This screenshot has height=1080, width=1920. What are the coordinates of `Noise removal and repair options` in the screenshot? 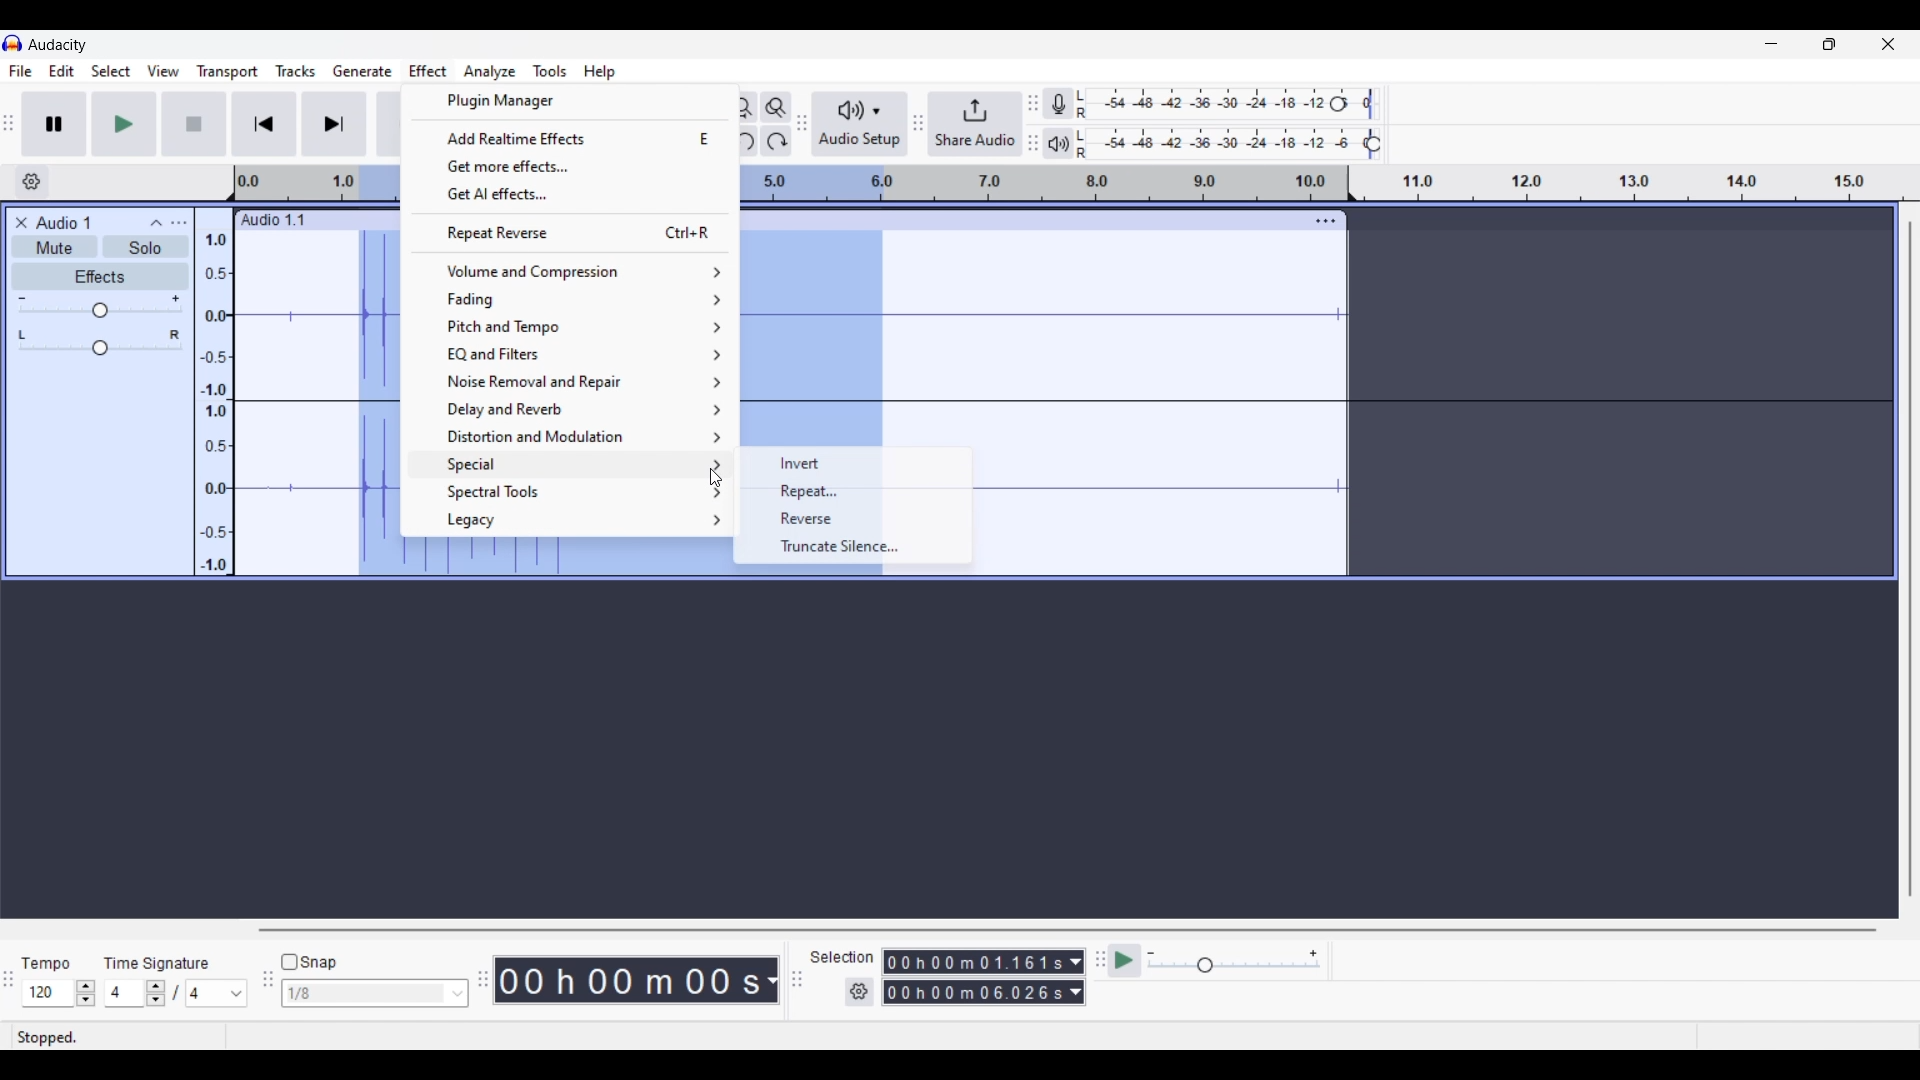 It's located at (570, 381).